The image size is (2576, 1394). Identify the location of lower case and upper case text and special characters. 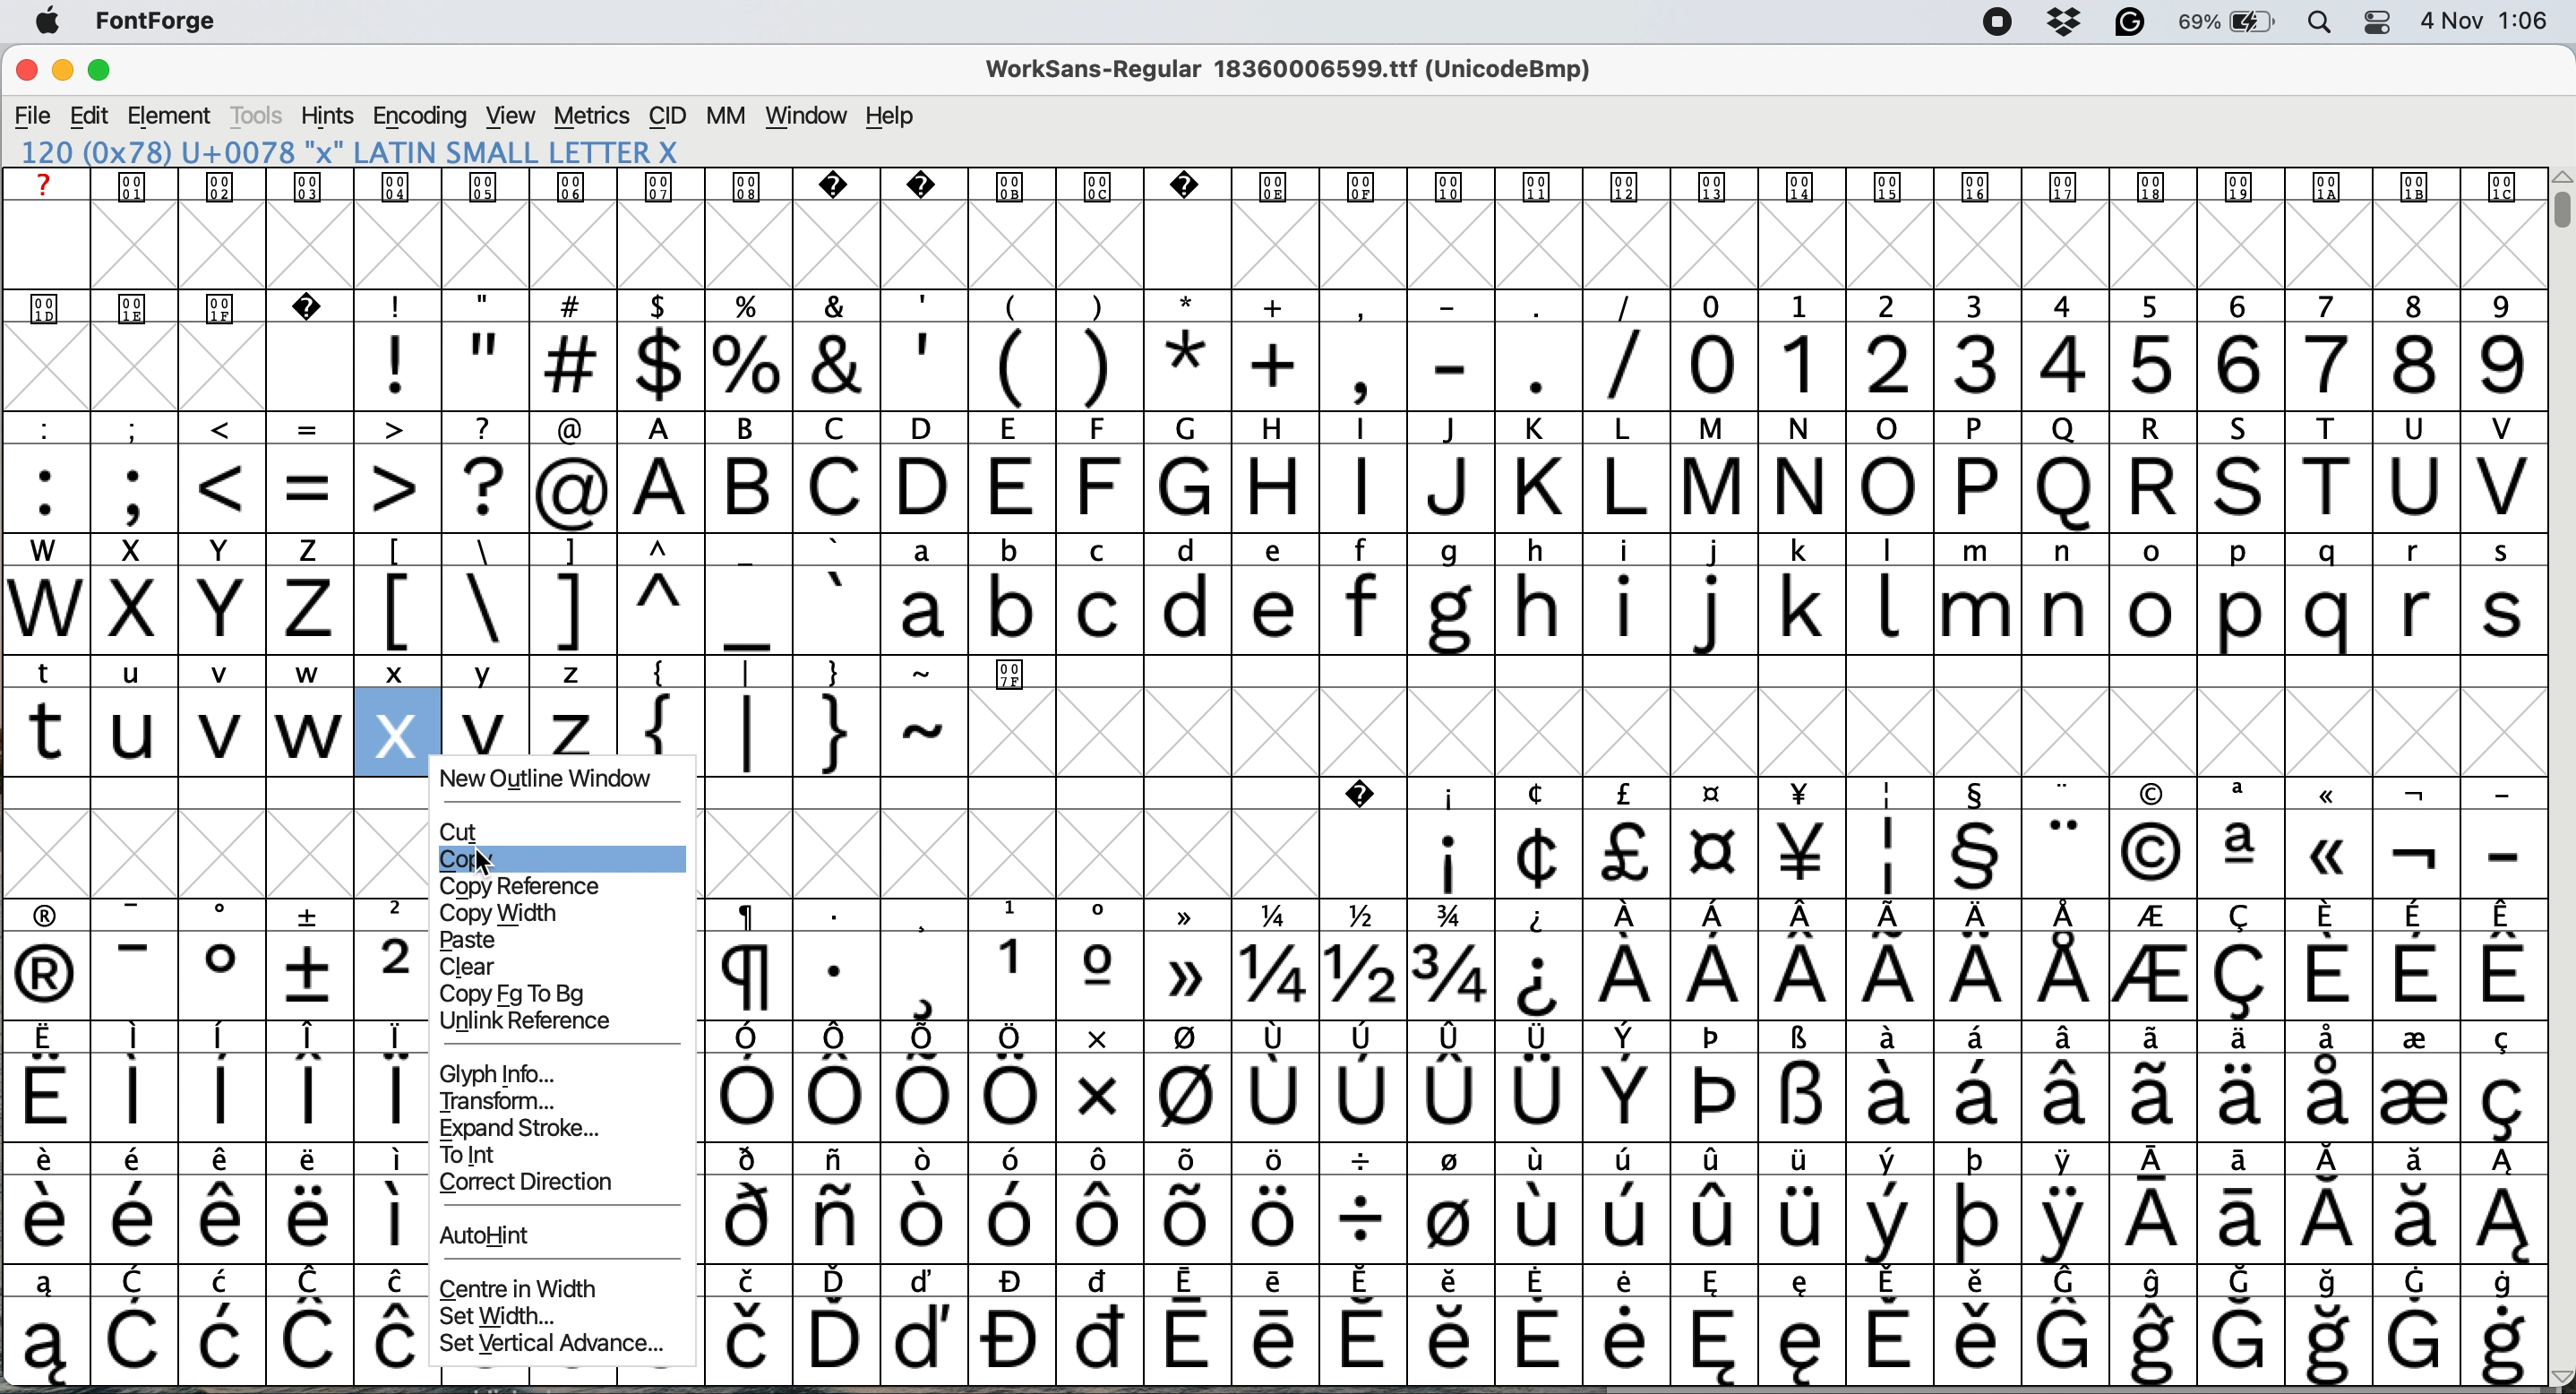
(1278, 546).